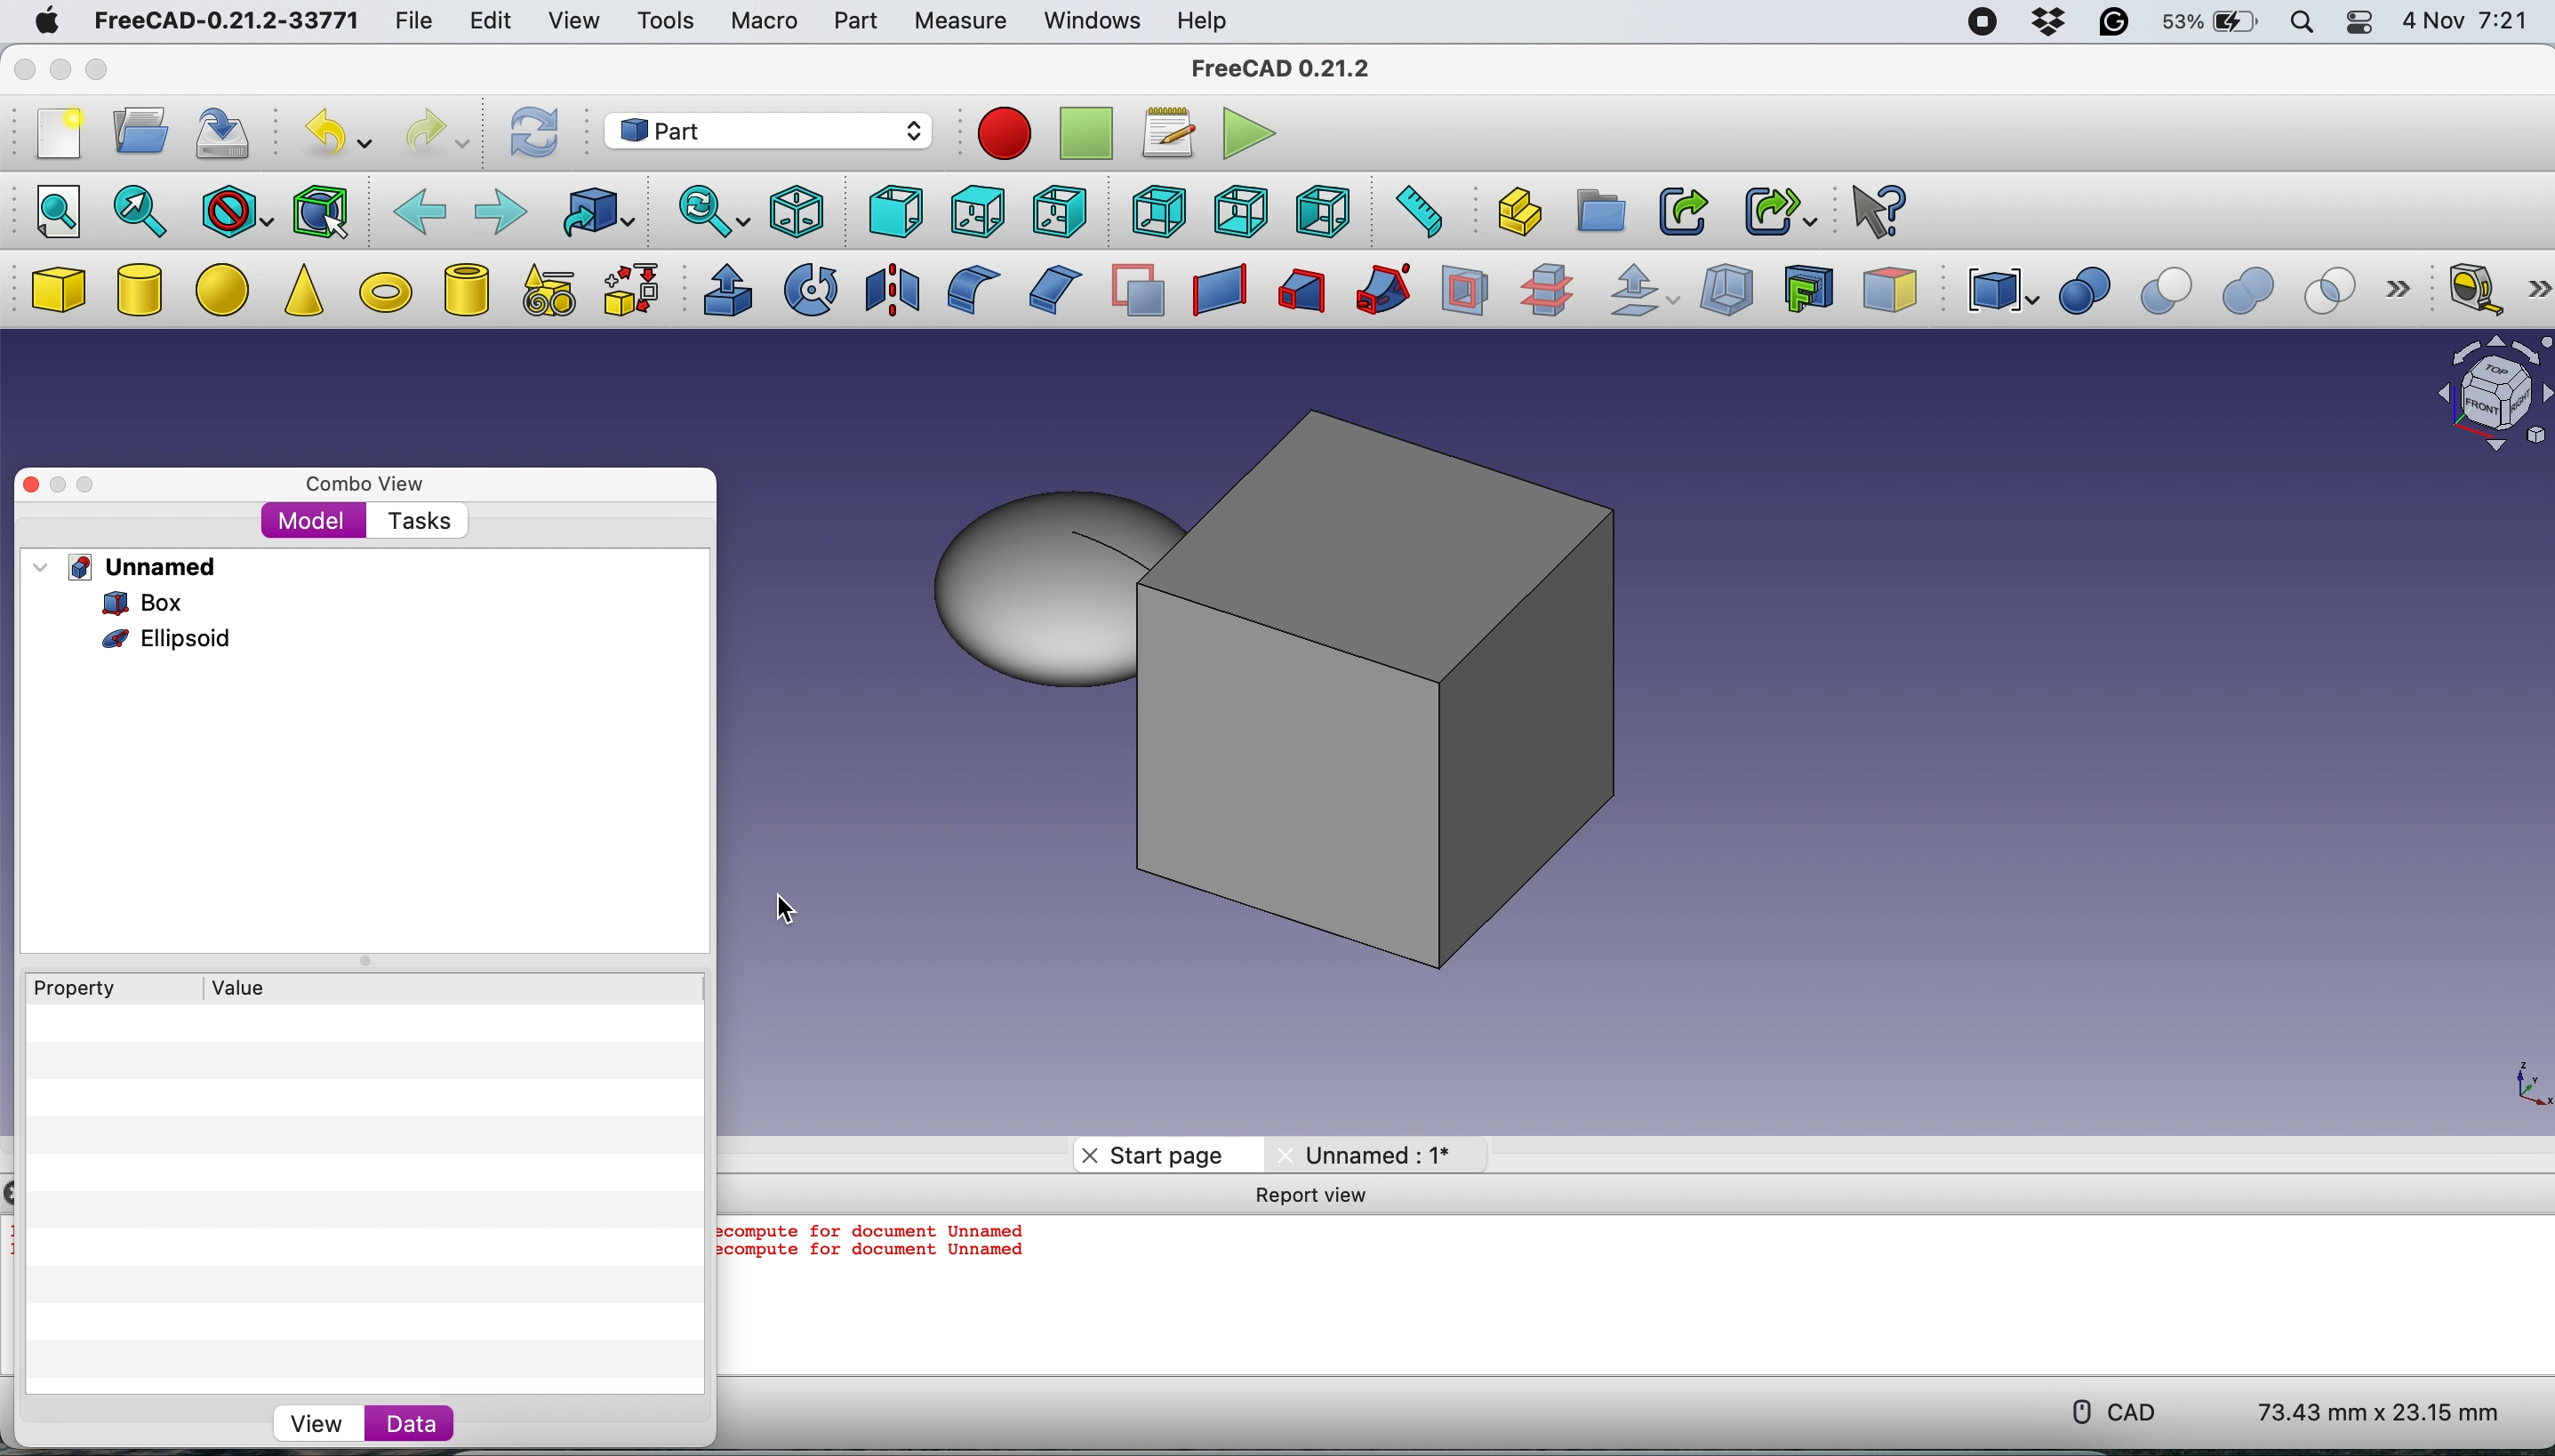 The width and height of the screenshot is (2555, 1456). I want to click on data, so click(399, 1423).